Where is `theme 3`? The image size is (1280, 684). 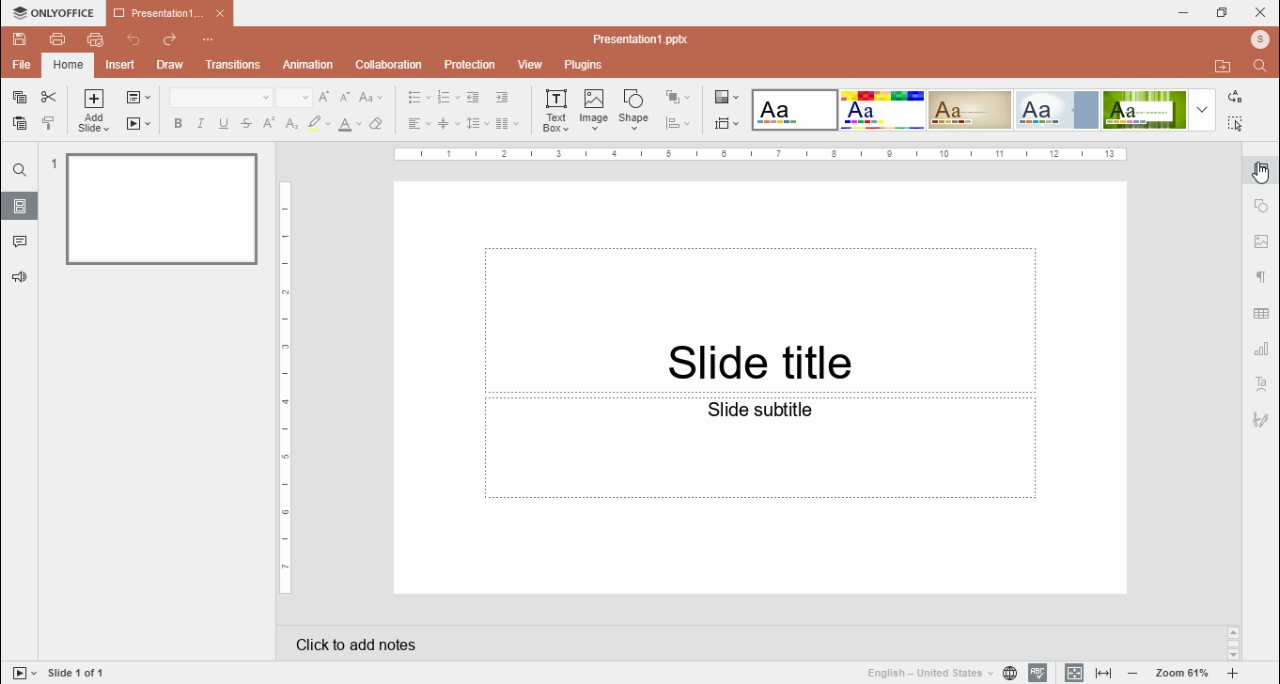 theme 3 is located at coordinates (971, 110).